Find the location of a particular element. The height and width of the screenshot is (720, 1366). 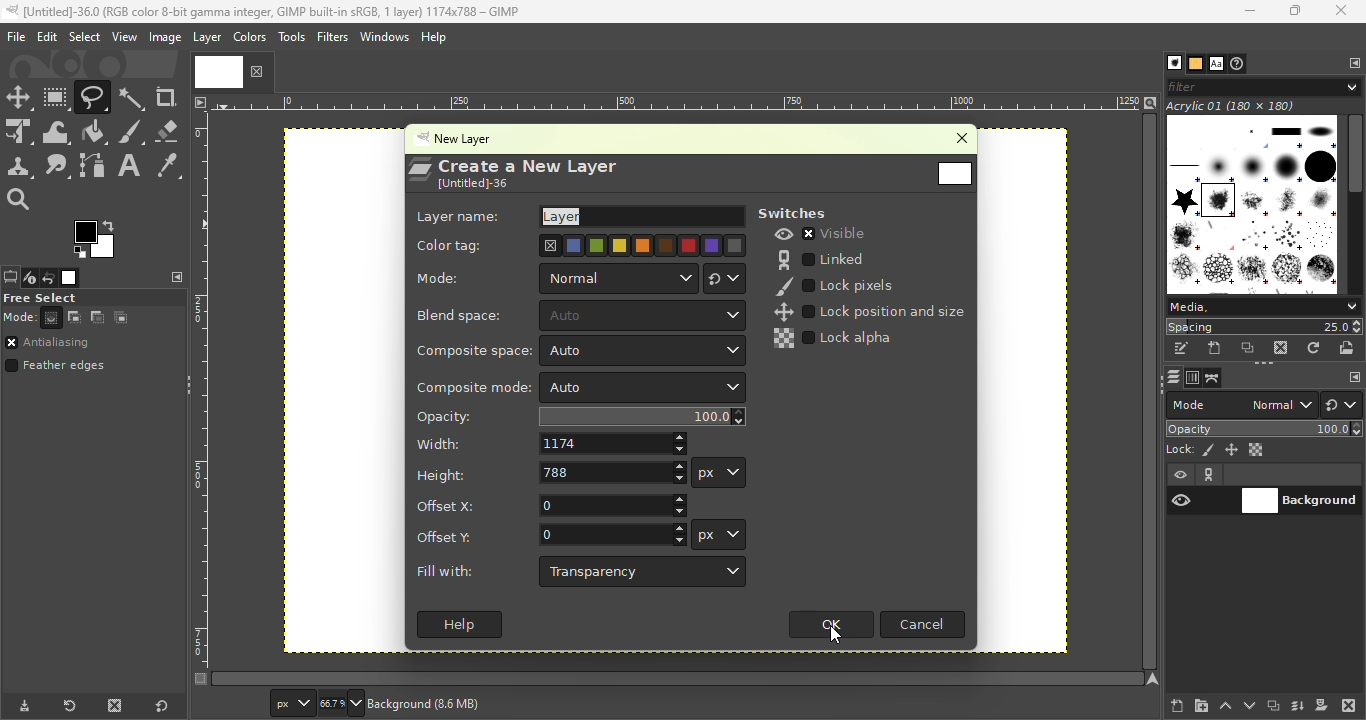

Restore tool preset is located at coordinates (67, 706).